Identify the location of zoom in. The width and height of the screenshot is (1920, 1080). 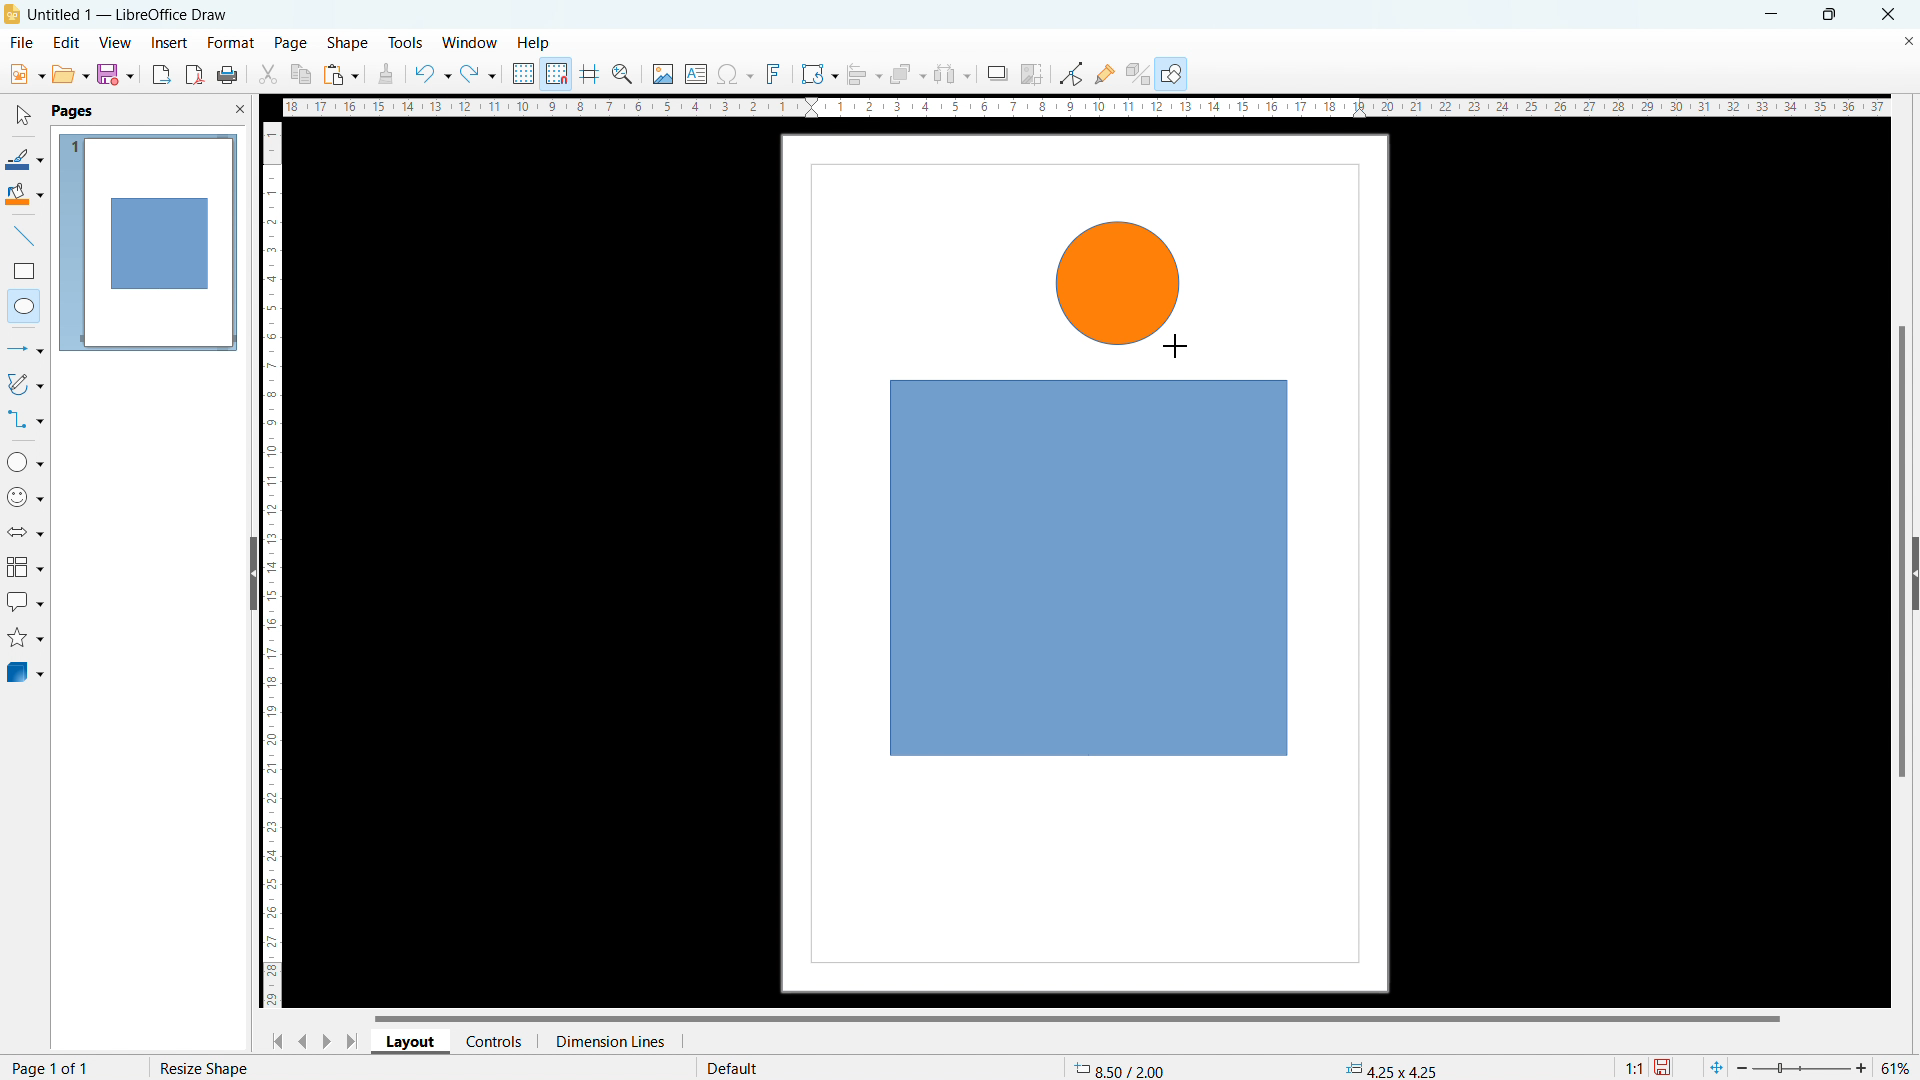
(1862, 1066).